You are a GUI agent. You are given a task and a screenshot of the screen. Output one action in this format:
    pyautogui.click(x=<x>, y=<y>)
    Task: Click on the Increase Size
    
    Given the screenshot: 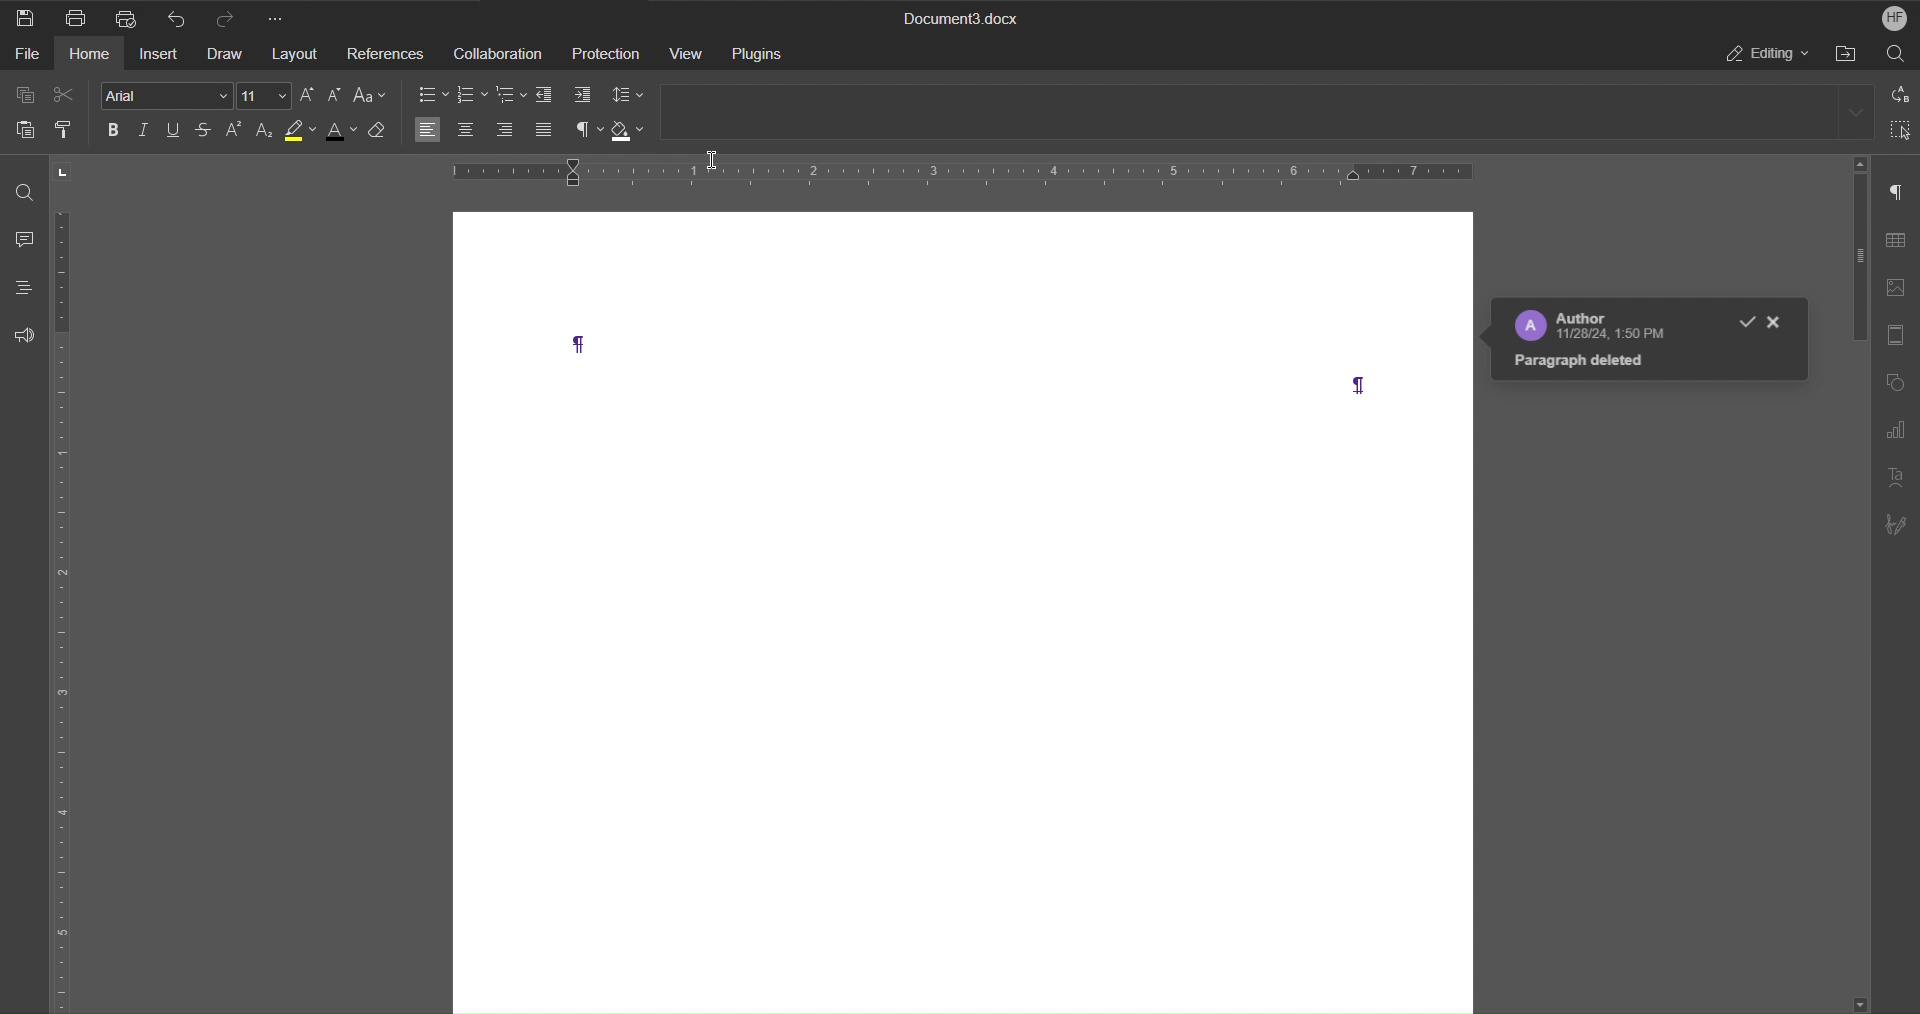 What is the action you would take?
    pyautogui.click(x=307, y=95)
    